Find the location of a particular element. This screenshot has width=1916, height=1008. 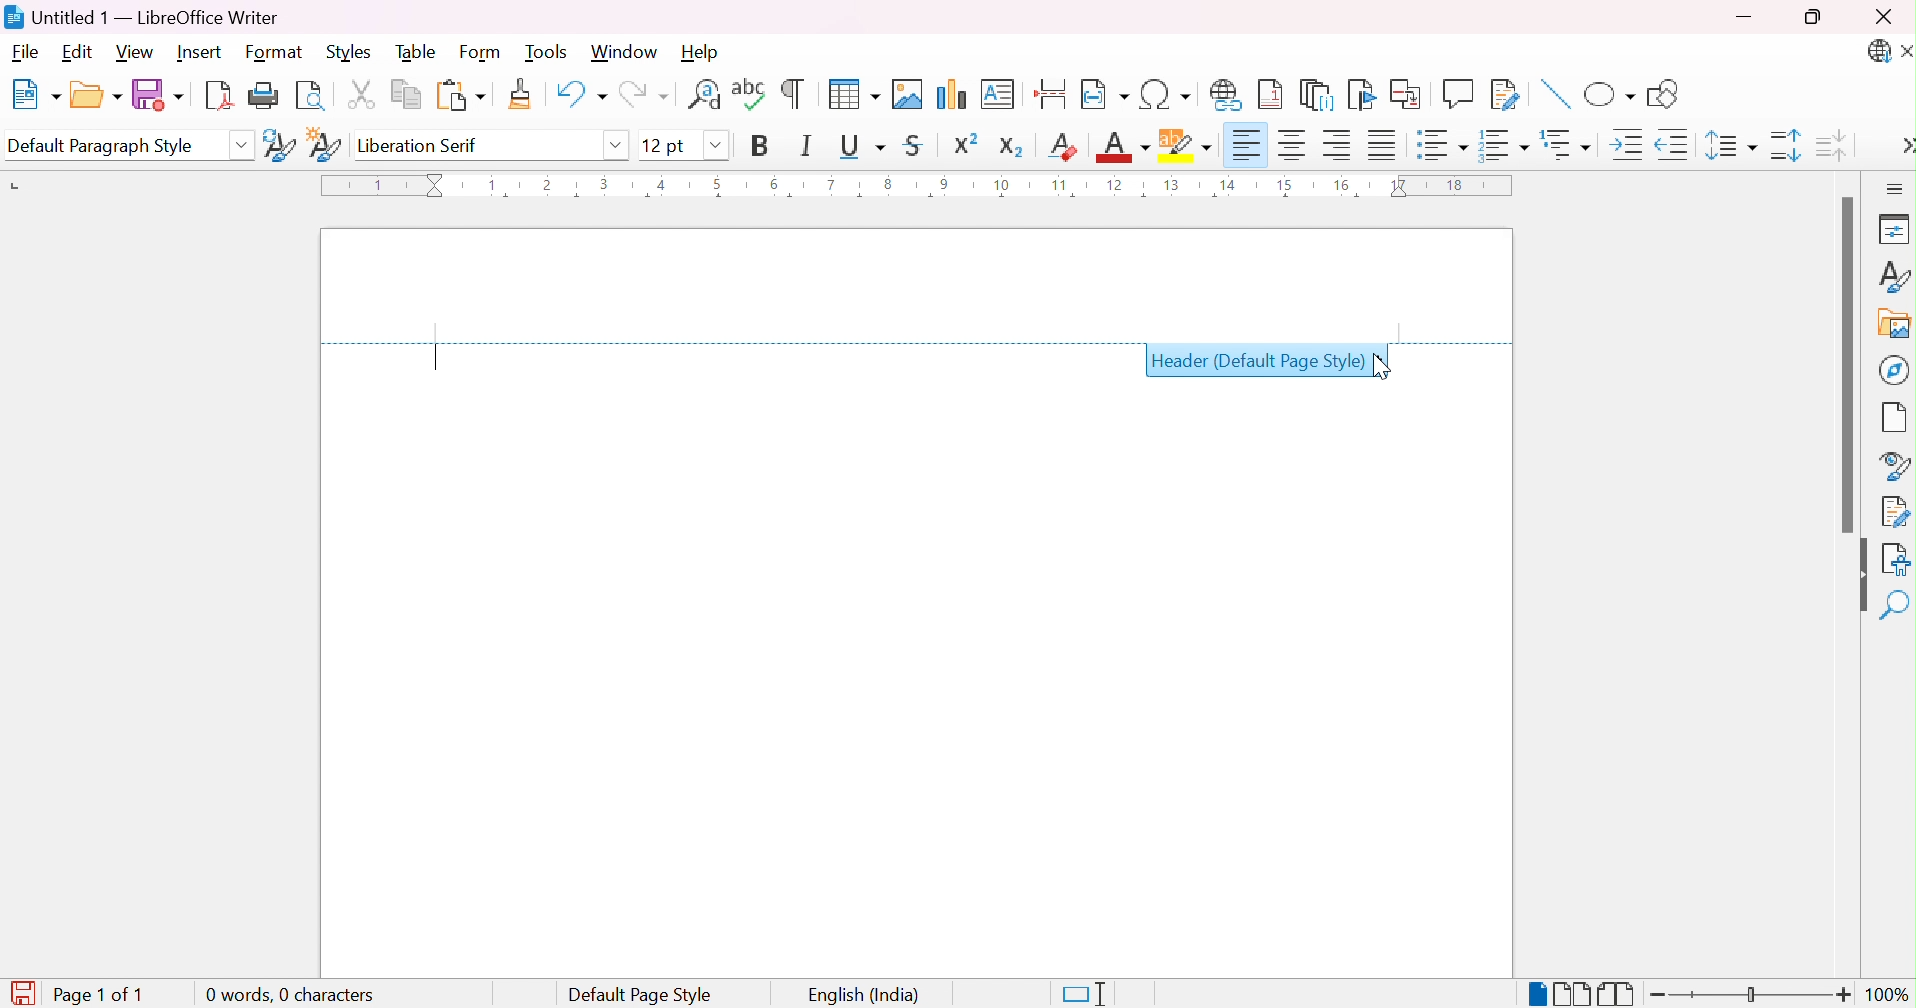

Book view is located at coordinates (1616, 993).